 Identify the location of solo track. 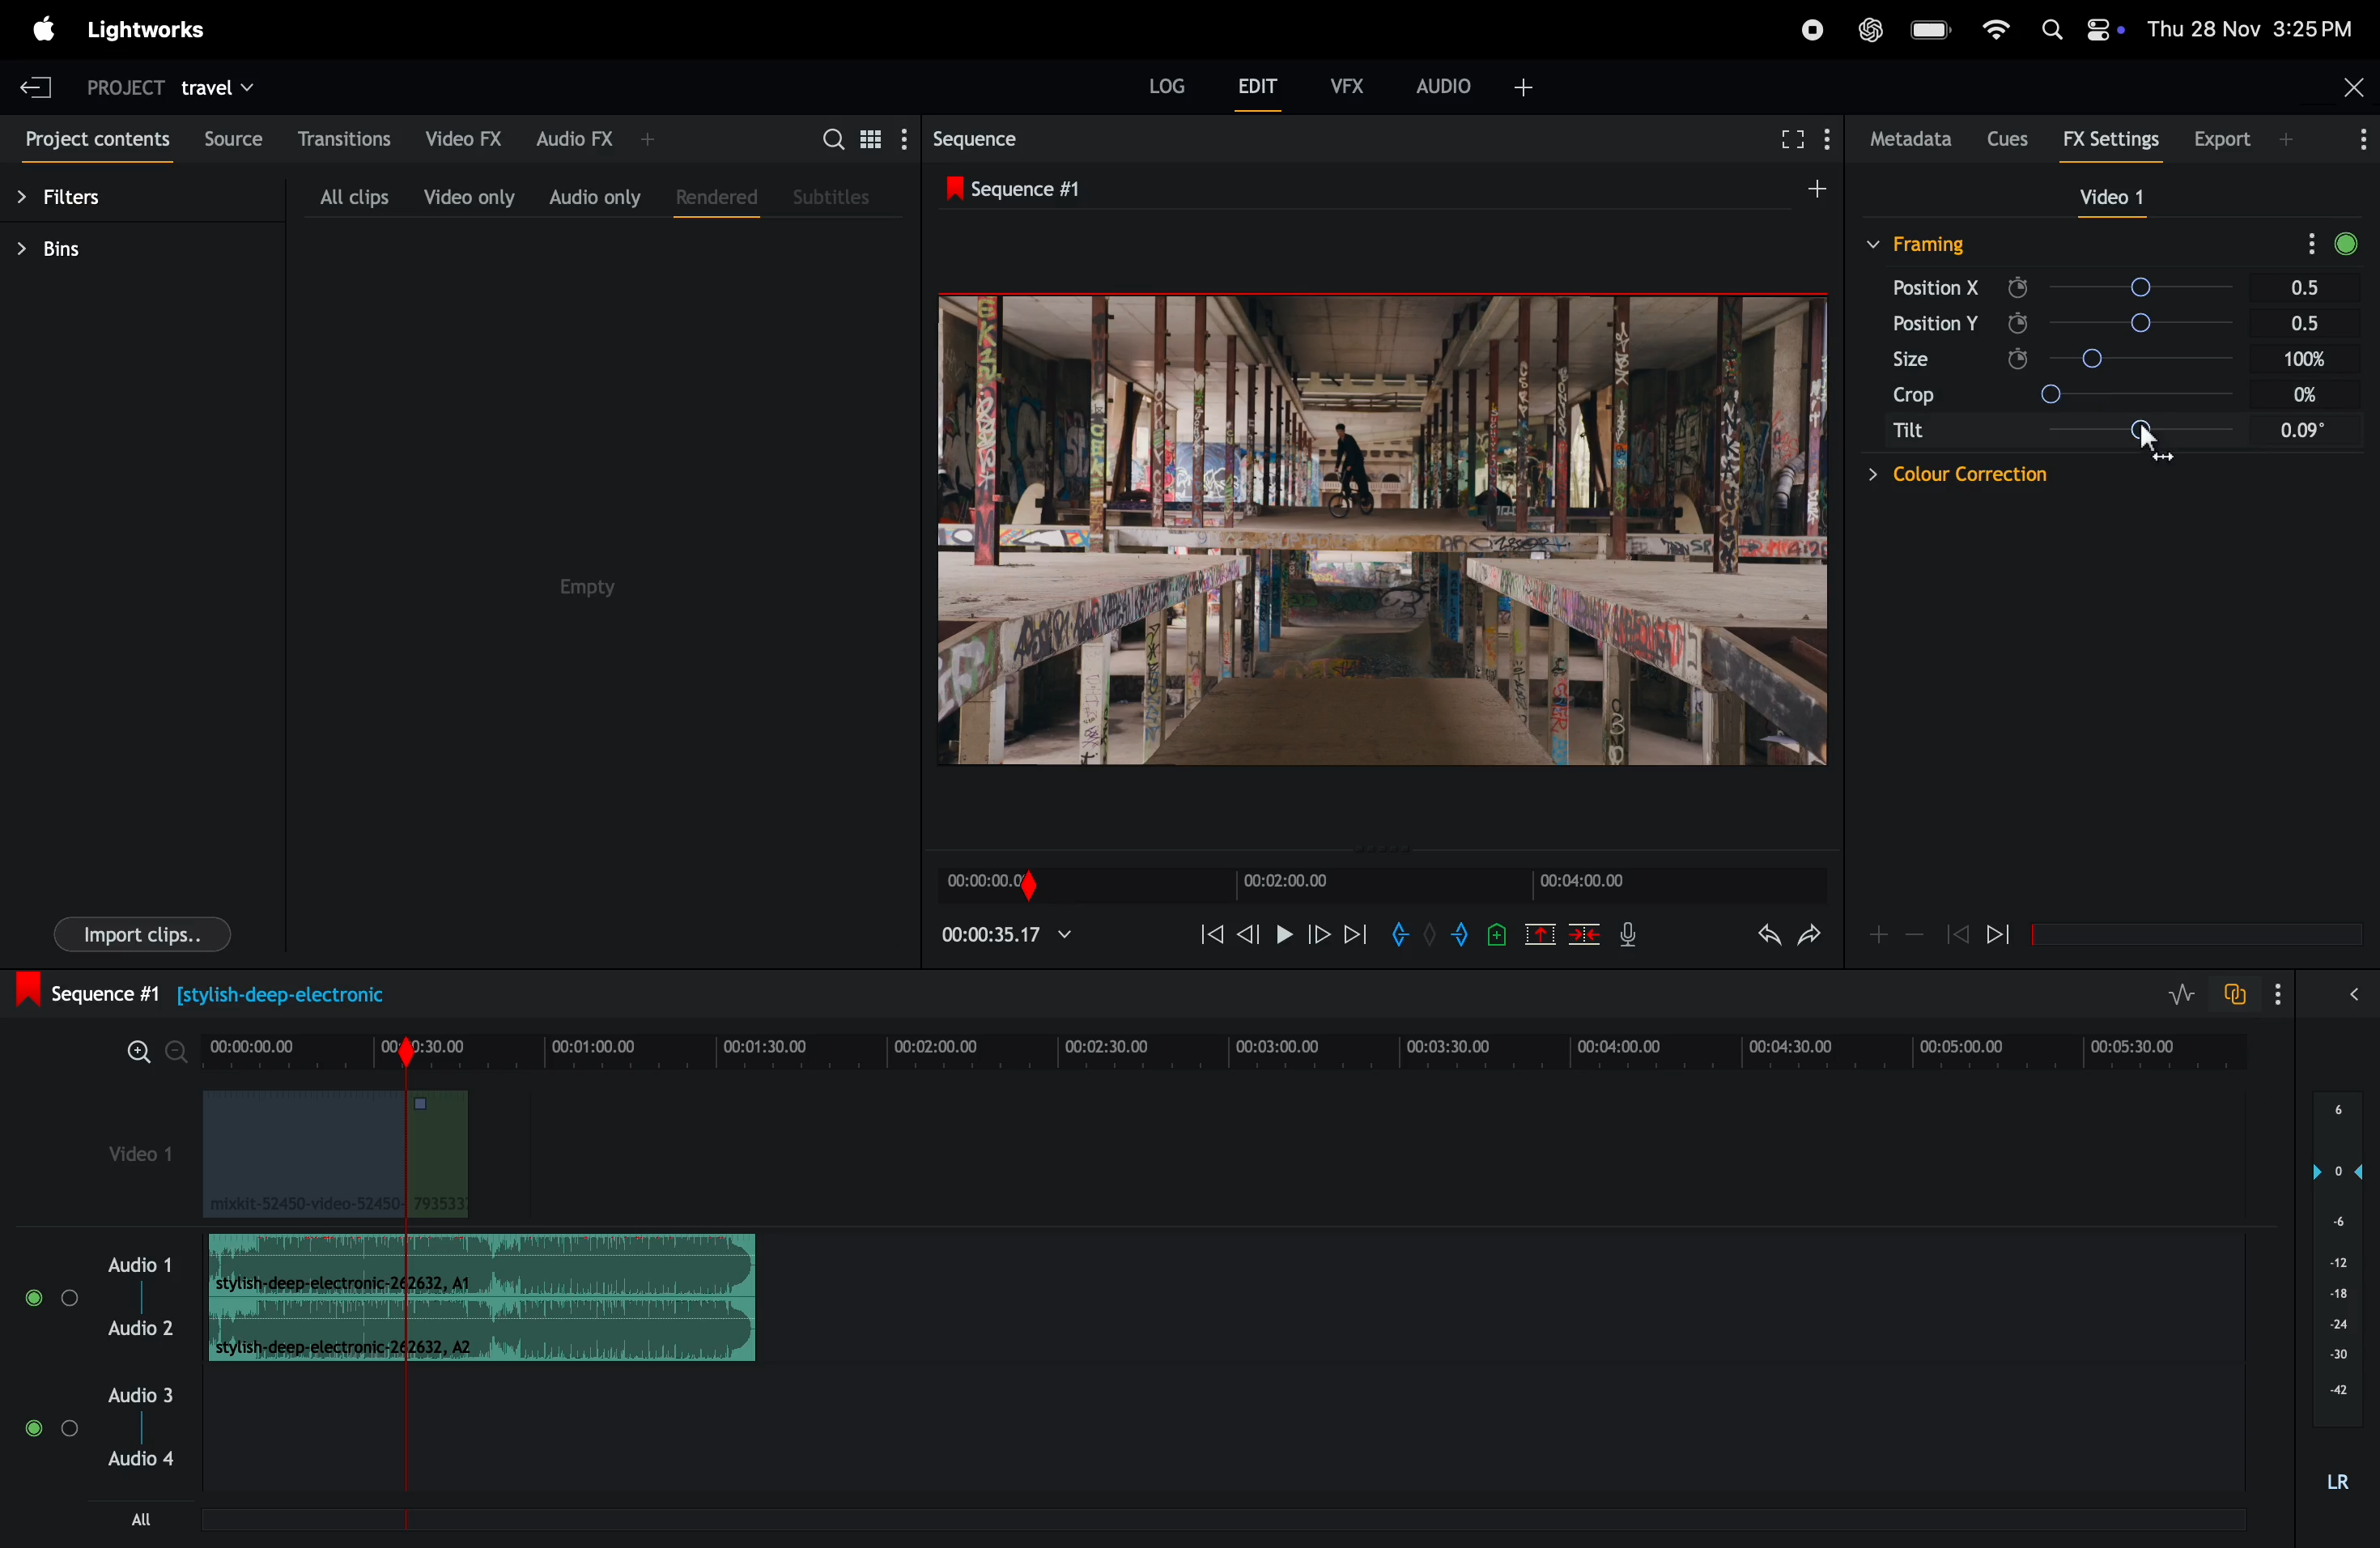
(69, 1296).